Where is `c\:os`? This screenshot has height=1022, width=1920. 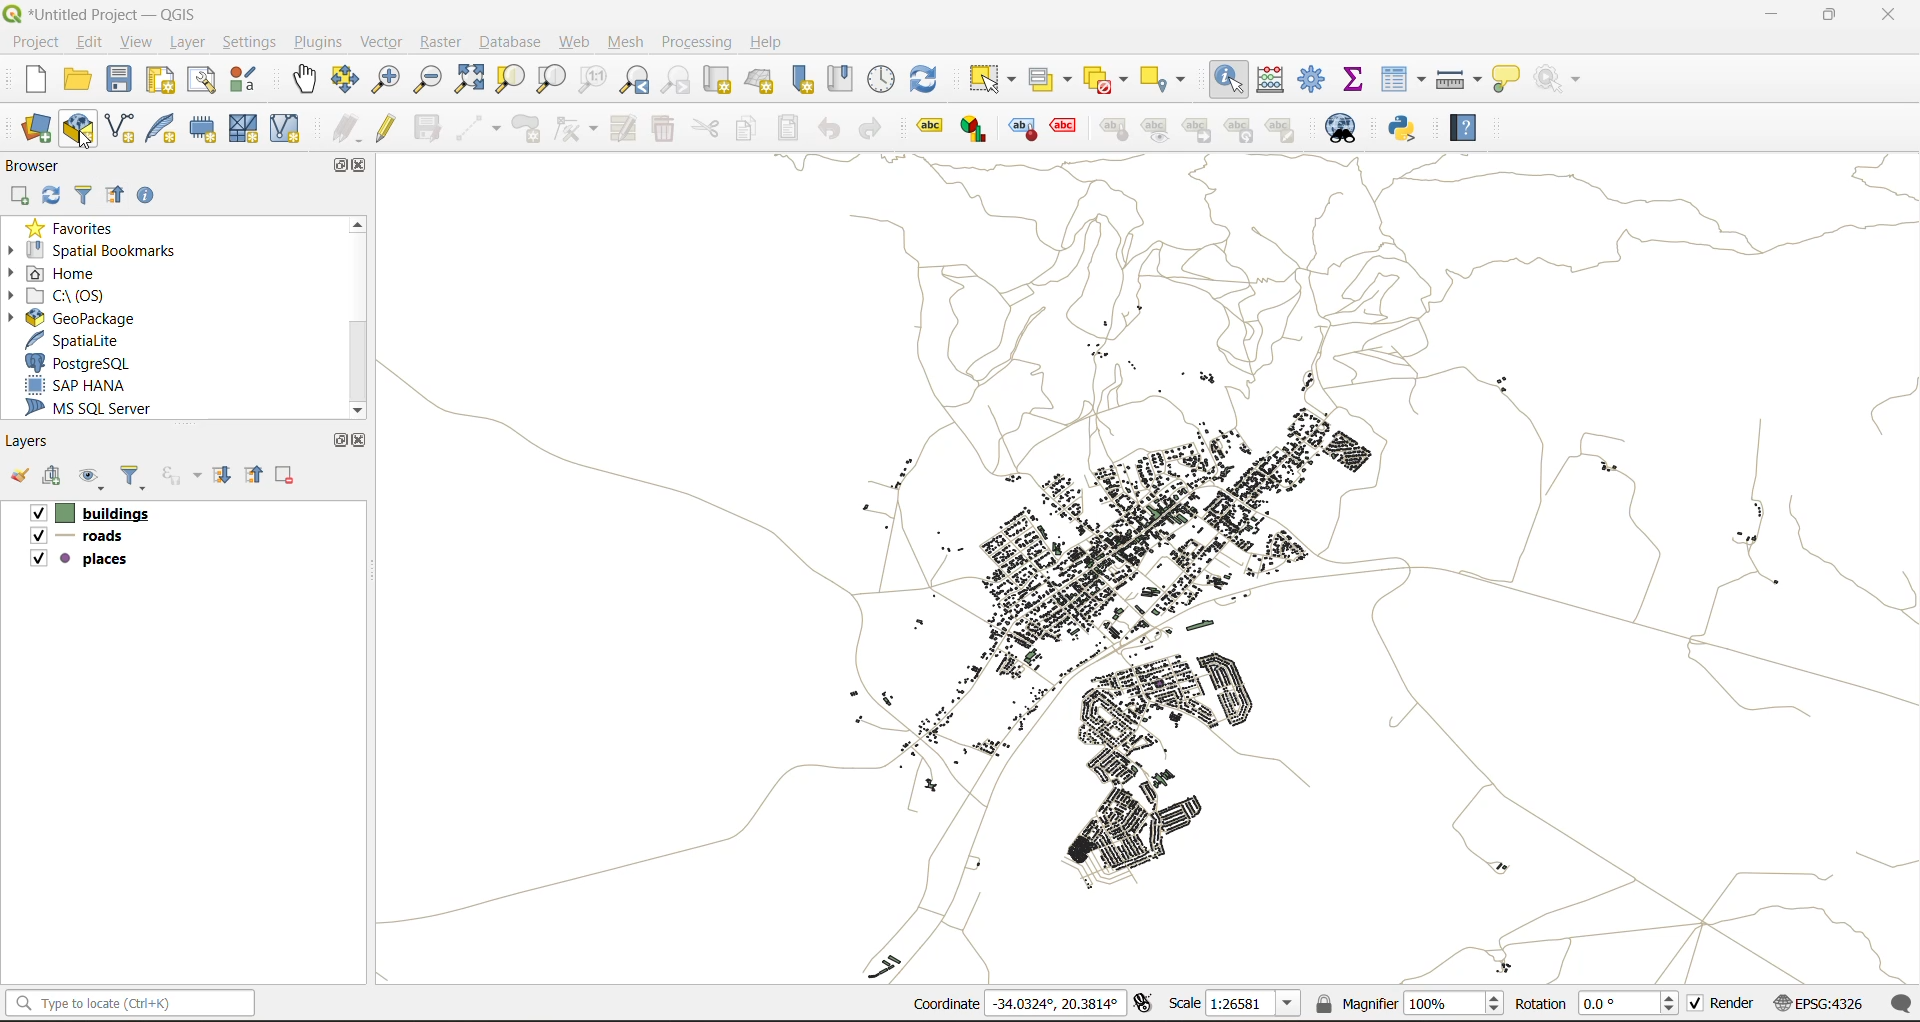 c\:os is located at coordinates (75, 294).